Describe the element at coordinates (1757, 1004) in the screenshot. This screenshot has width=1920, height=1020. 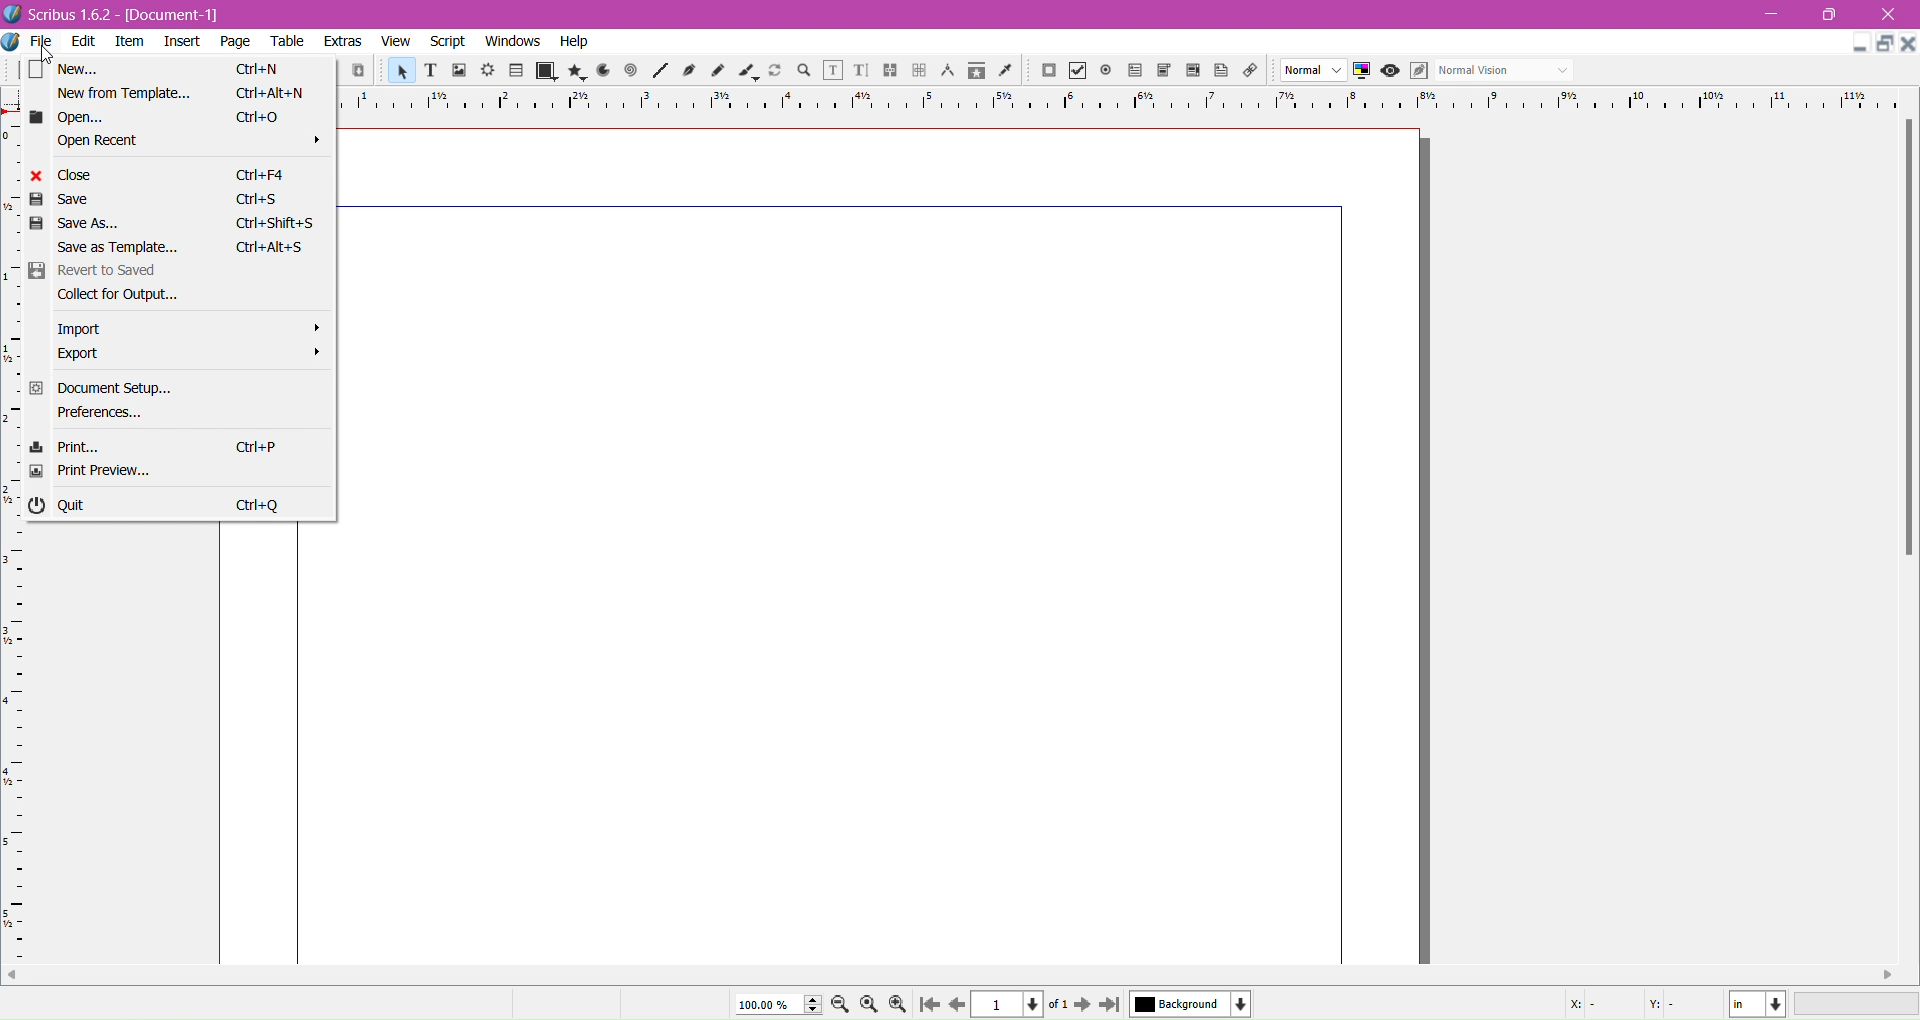
I see `Select the current unit` at that location.